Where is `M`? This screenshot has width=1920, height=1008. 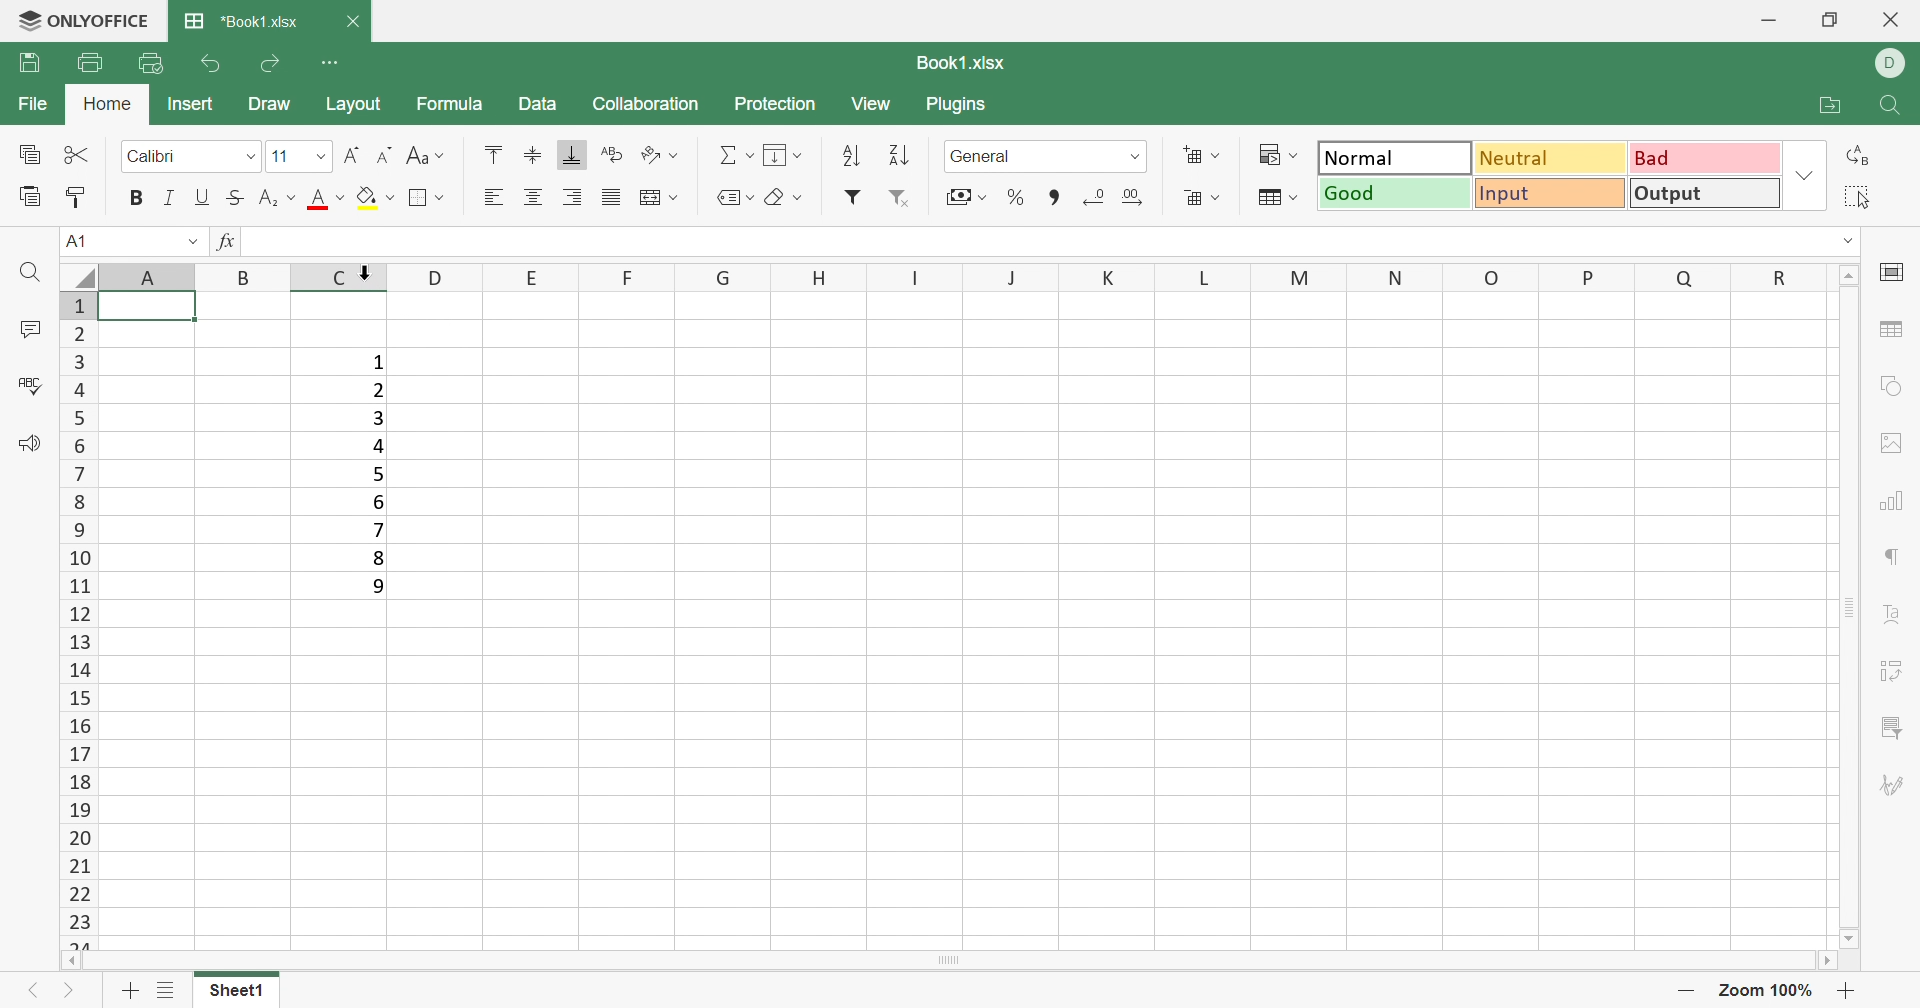
M is located at coordinates (1298, 279).